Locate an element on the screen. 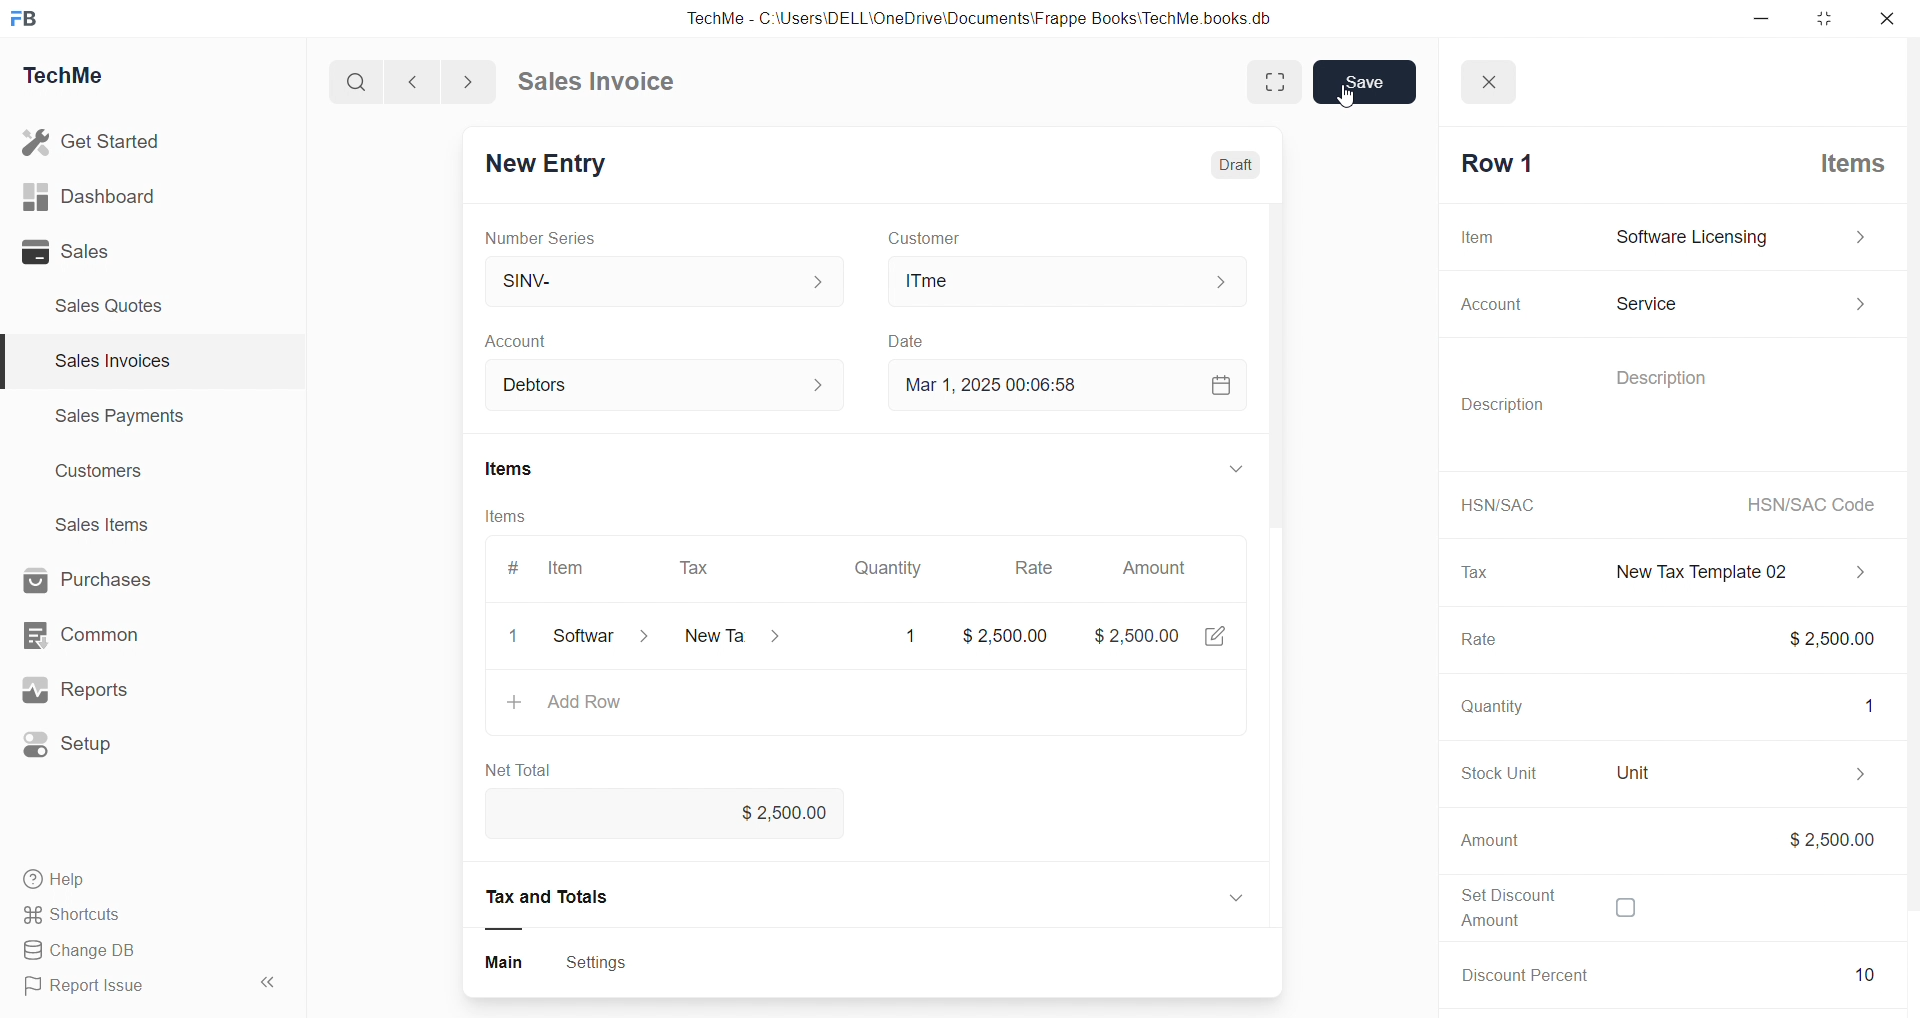 The height and width of the screenshot is (1018, 1920). Items is located at coordinates (523, 518).